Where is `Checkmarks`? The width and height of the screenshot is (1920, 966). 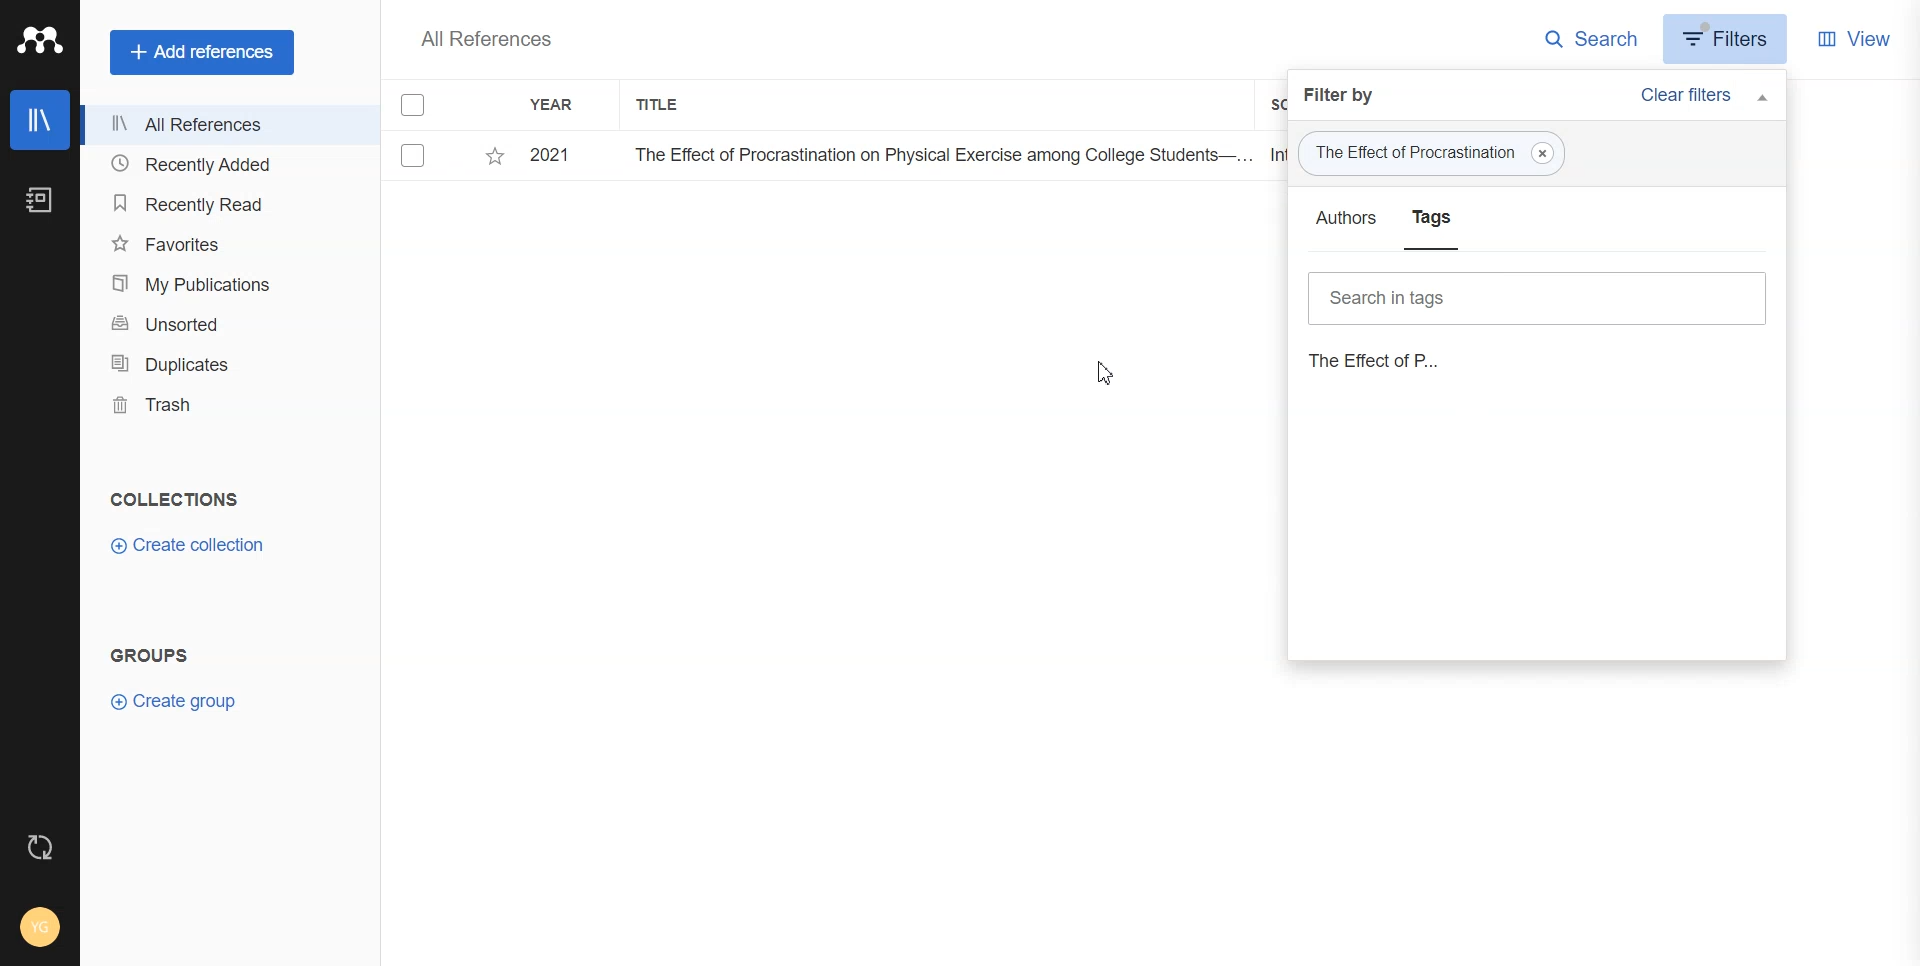 Checkmarks is located at coordinates (415, 105).